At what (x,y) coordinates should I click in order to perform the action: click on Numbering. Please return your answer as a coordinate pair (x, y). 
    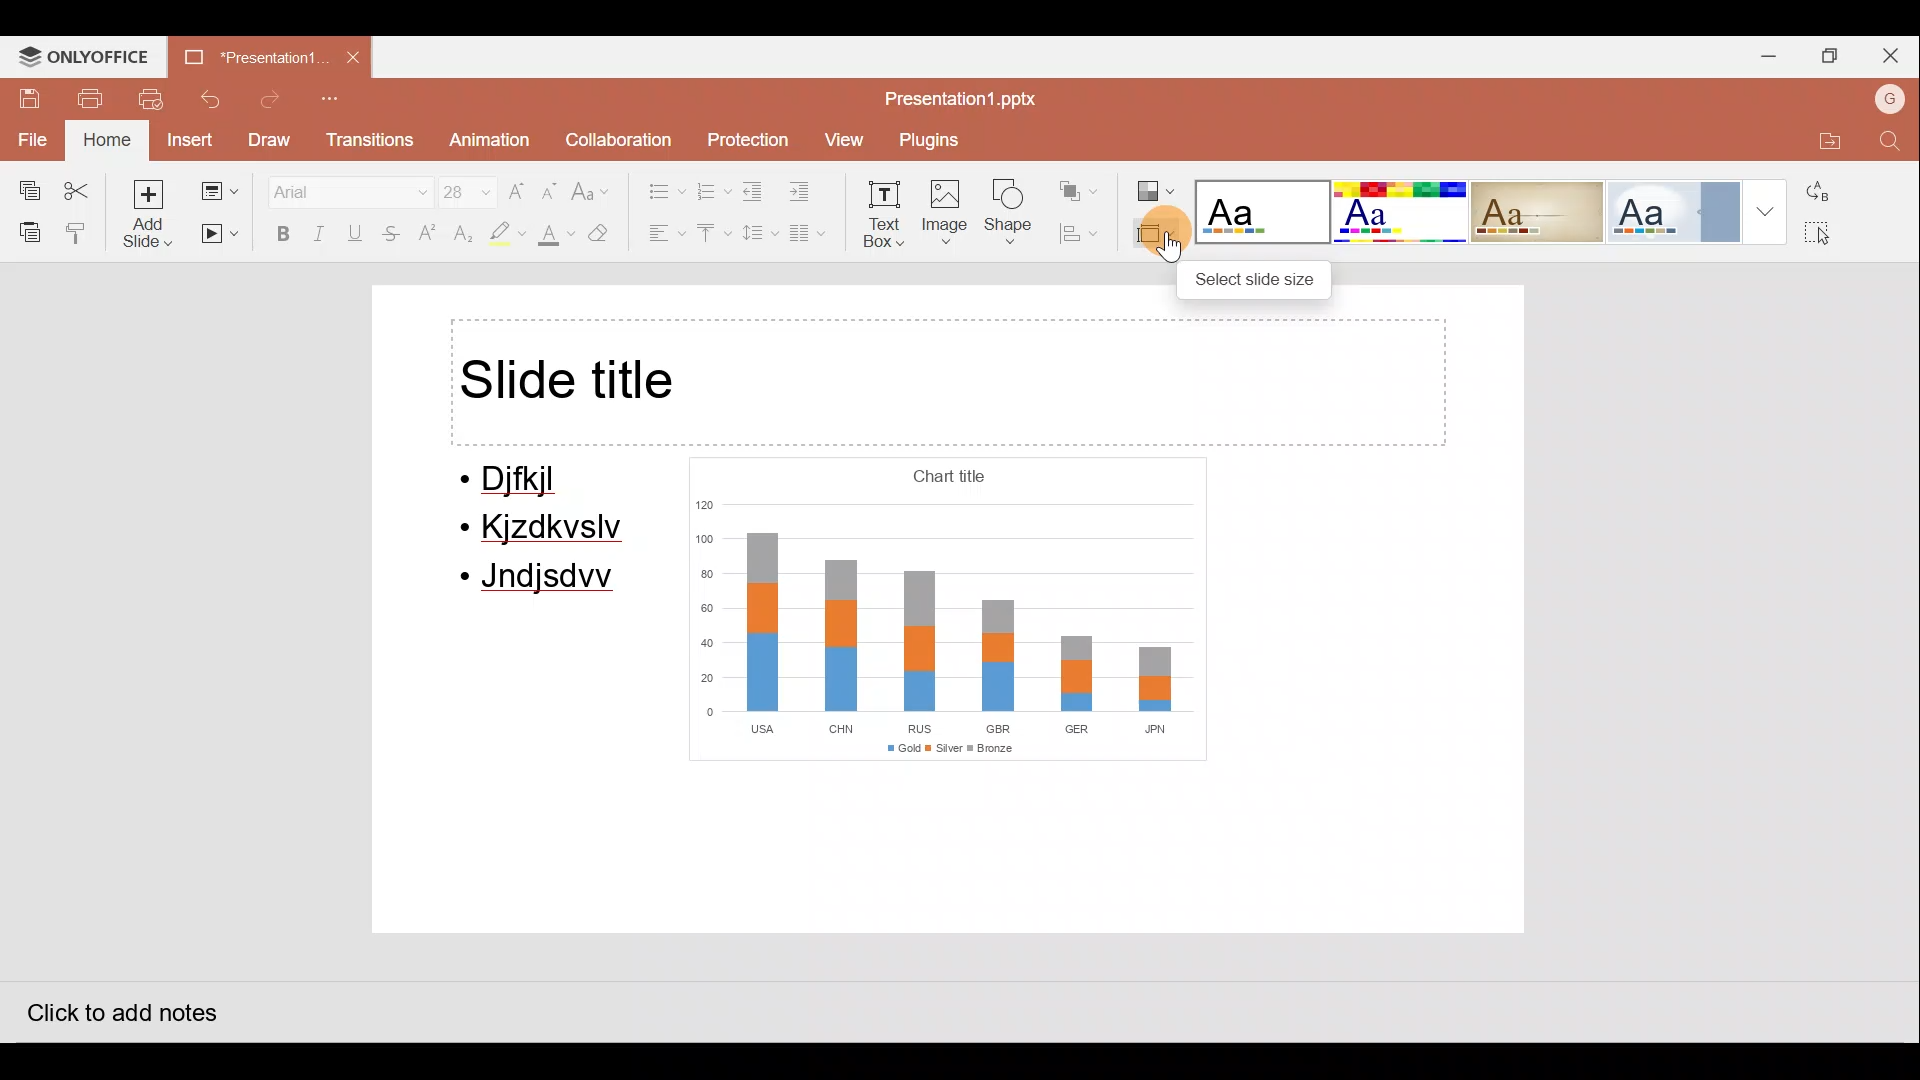
    Looking at the image, I should click on (714, 189).